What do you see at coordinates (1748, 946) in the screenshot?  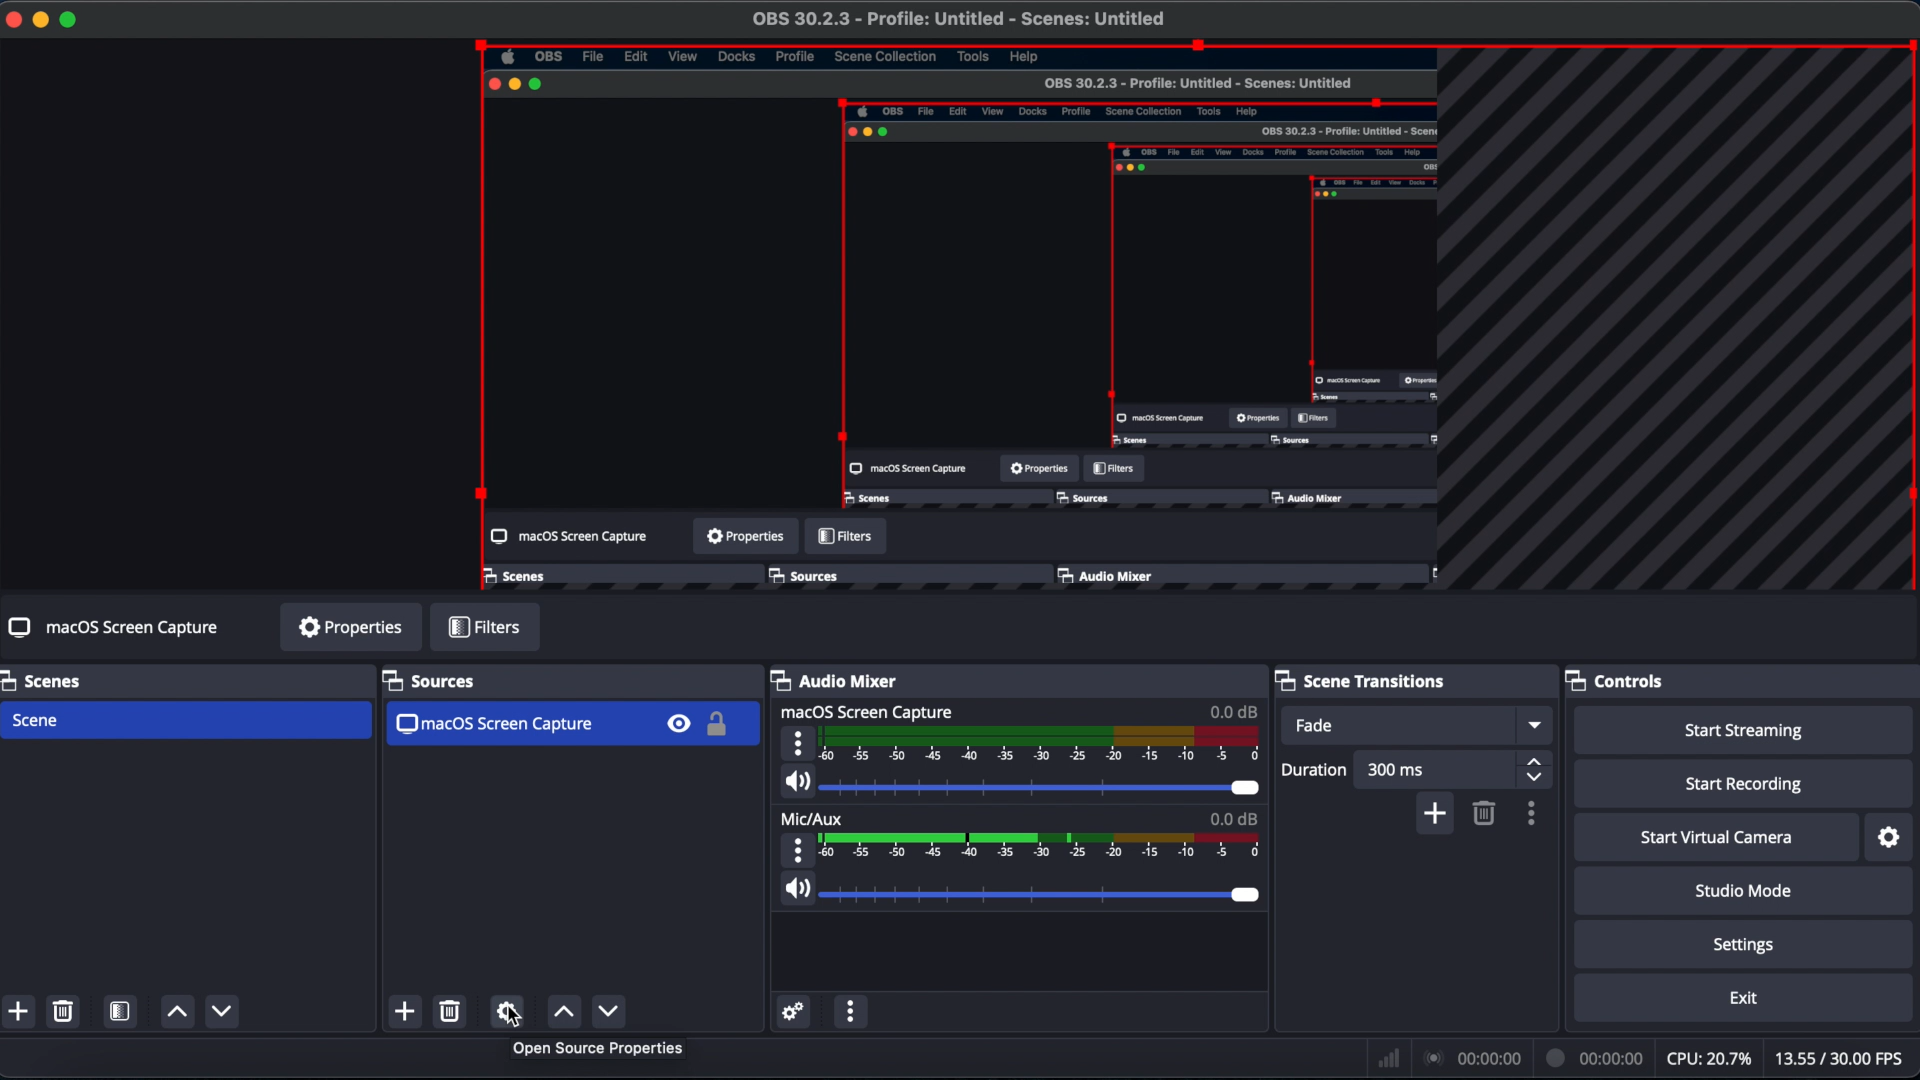 I see `settings` at bounding box center [1748, 946].